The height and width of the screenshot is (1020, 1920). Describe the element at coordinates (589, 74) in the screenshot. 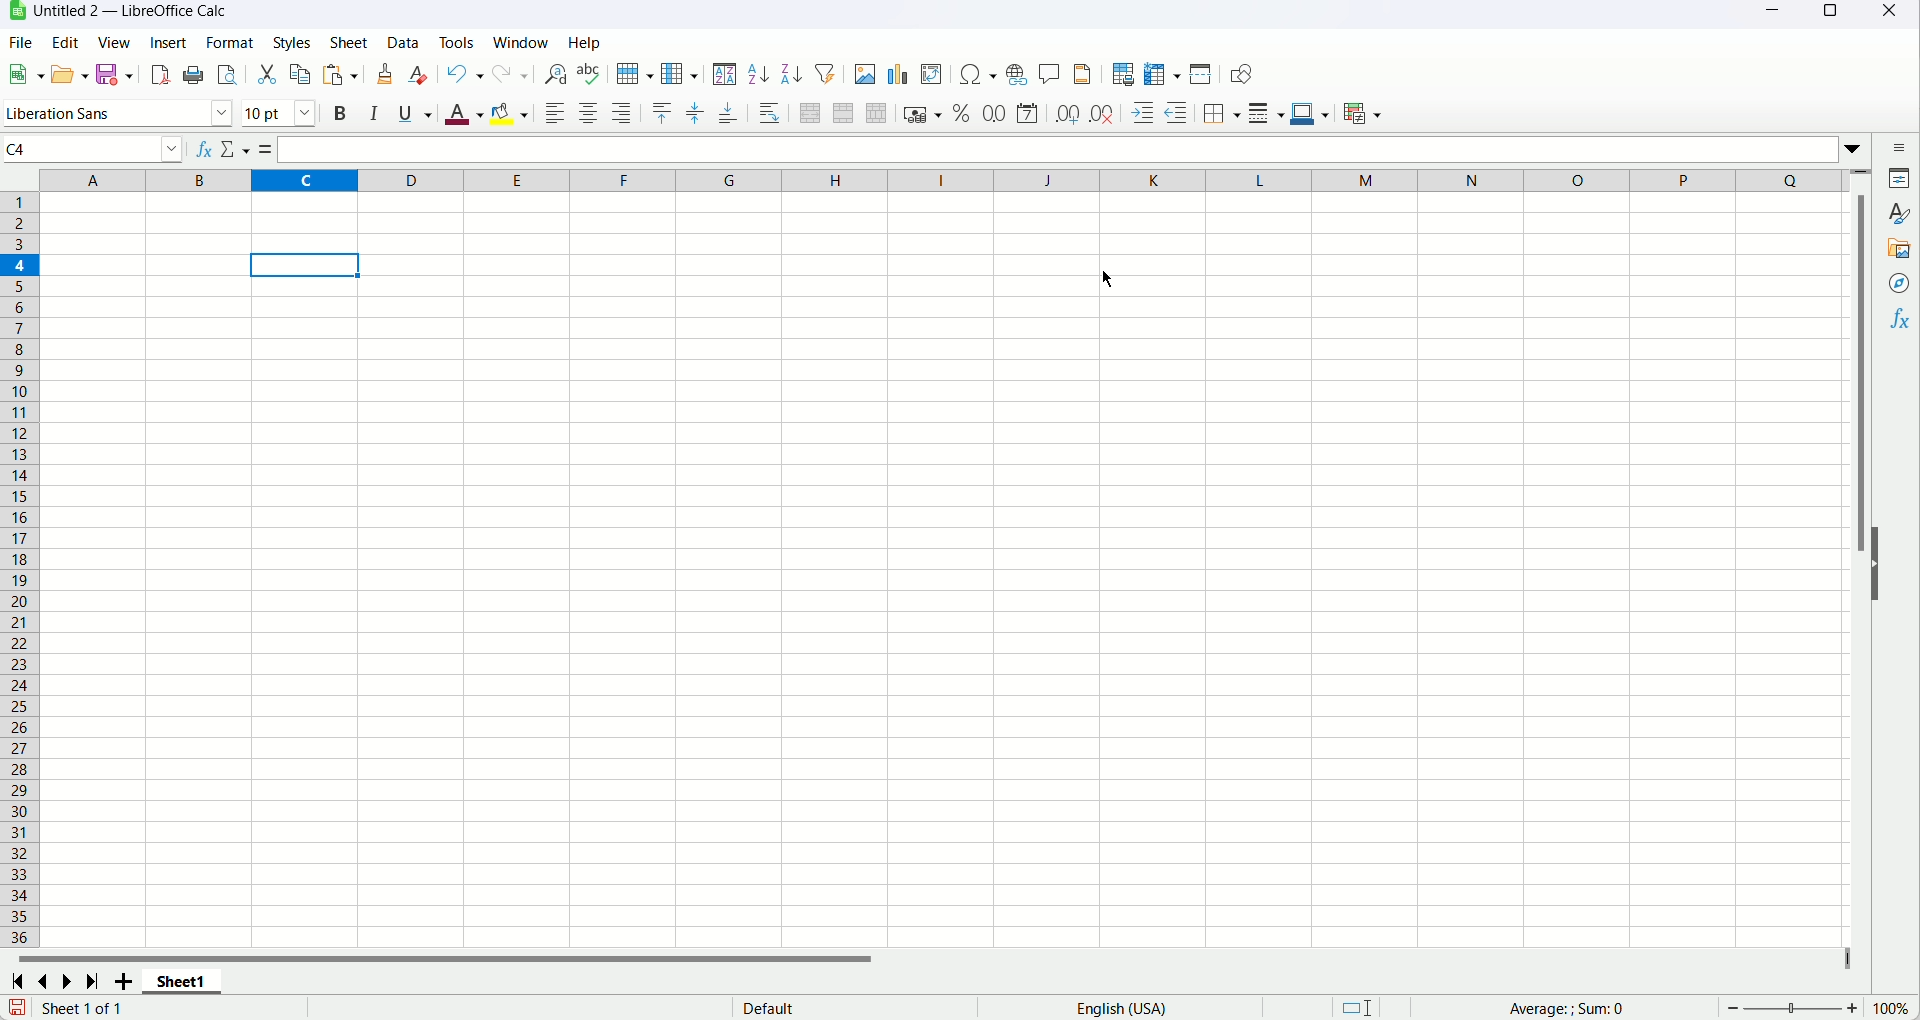

I see `Spelling` at that location.